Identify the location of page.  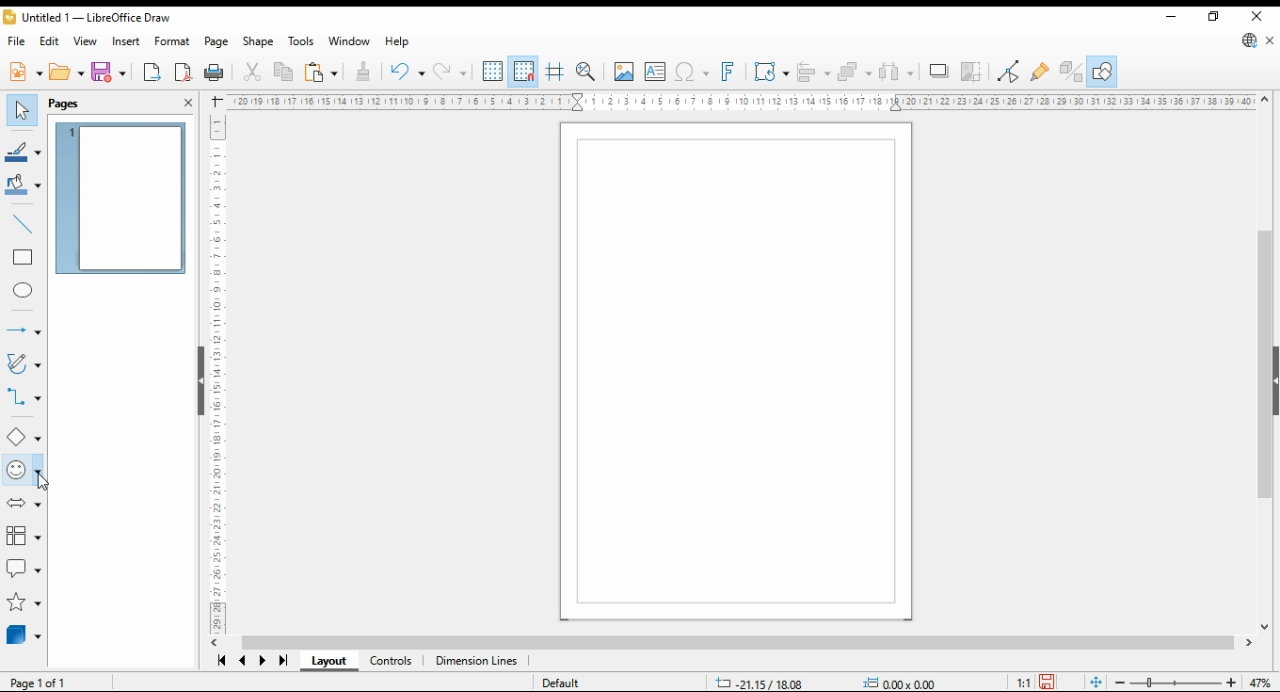
(217, 43).